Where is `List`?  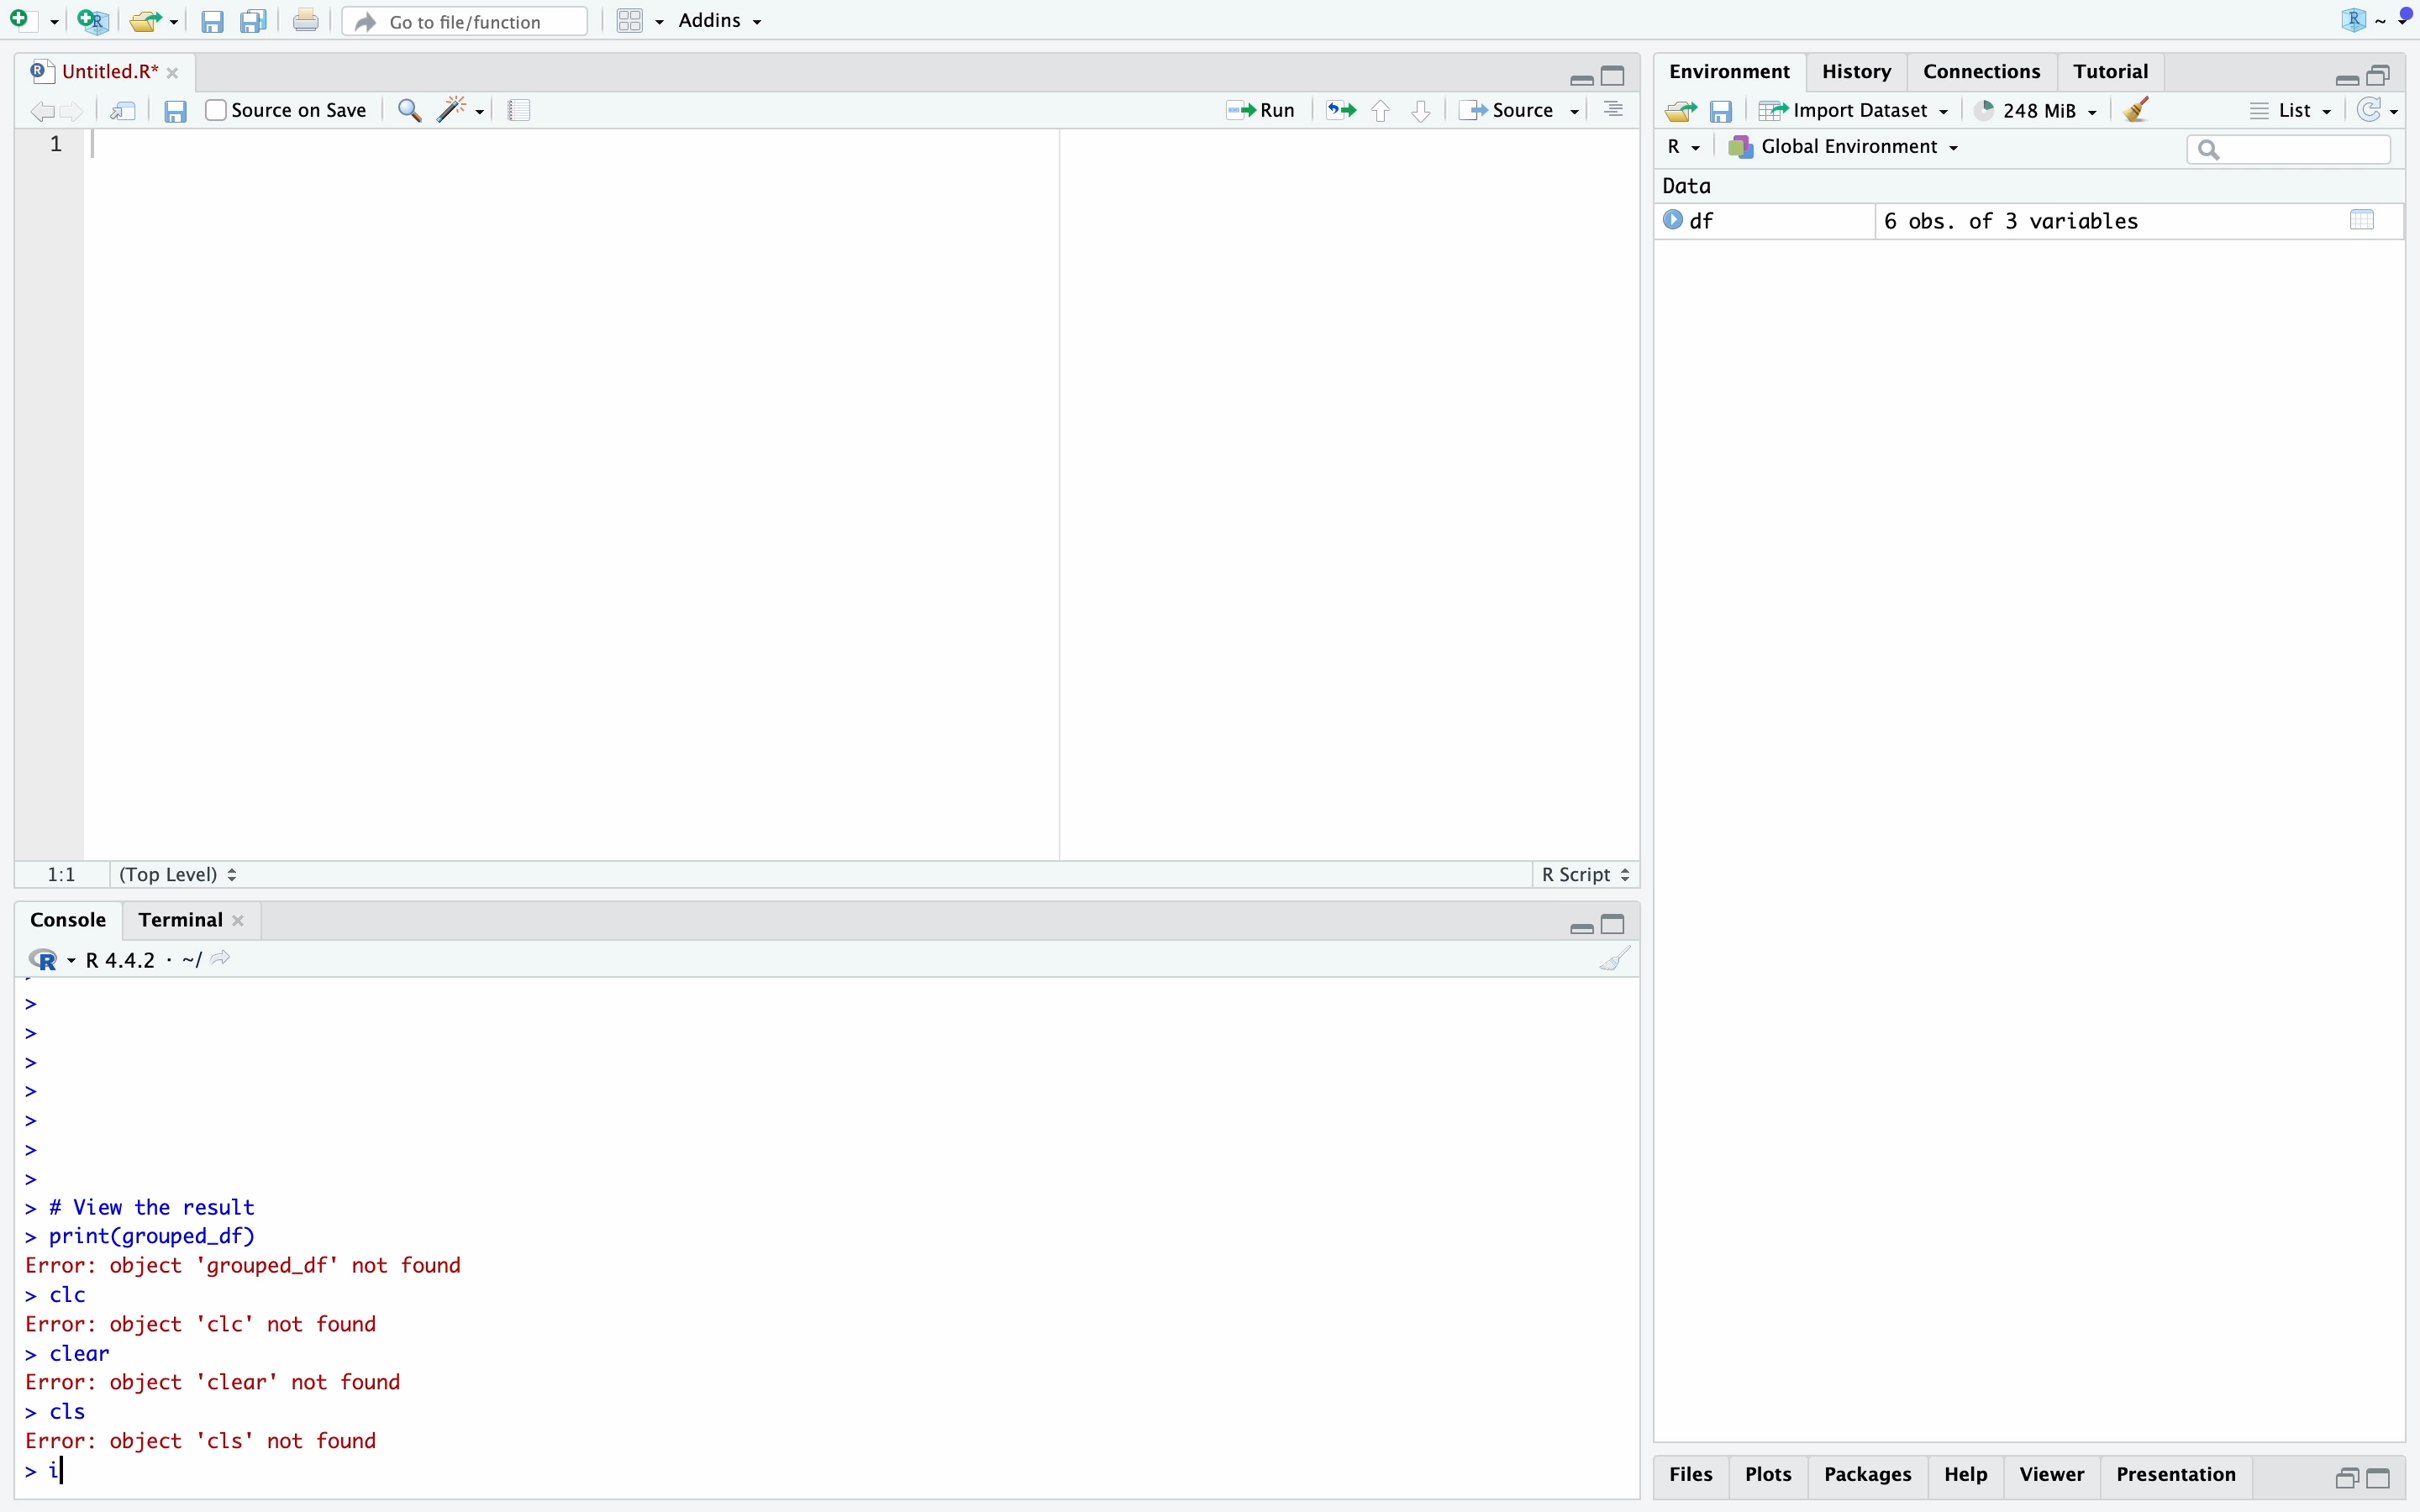
List is located at coordinates (2290, 109).